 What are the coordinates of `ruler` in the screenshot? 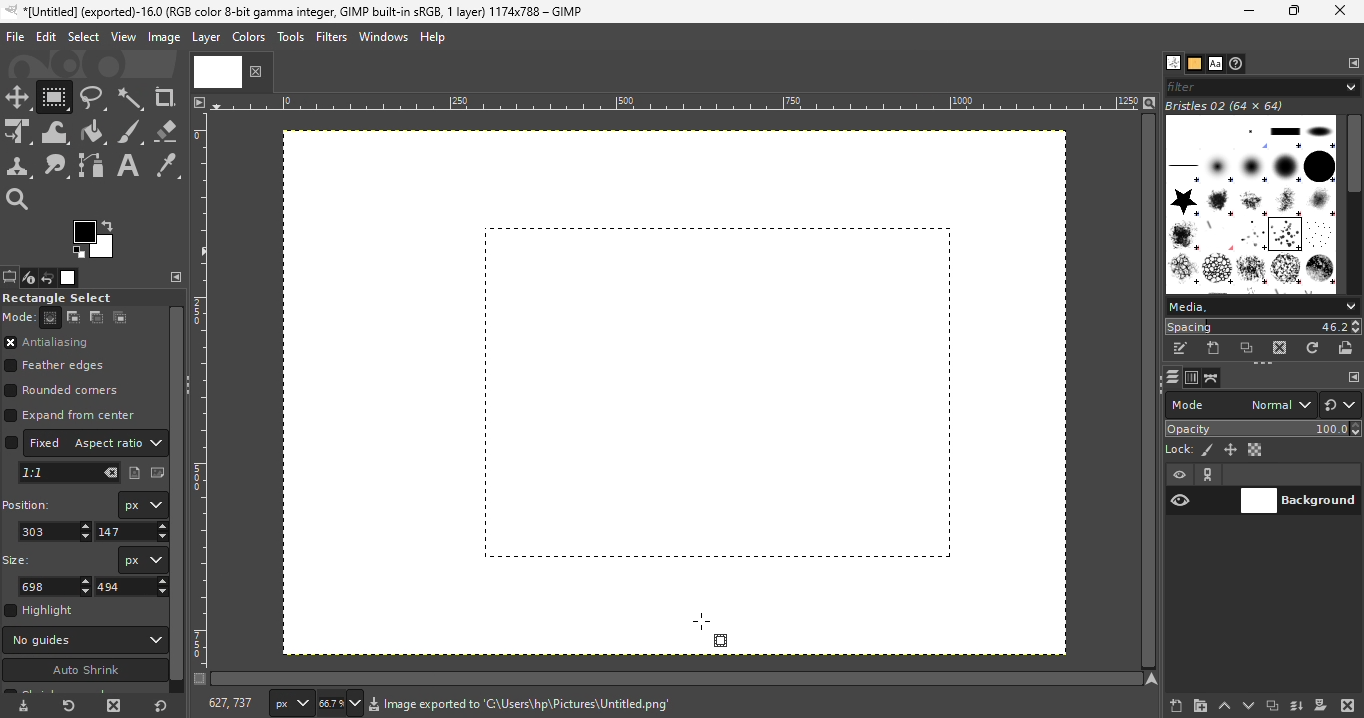 It's located at (205, 403).